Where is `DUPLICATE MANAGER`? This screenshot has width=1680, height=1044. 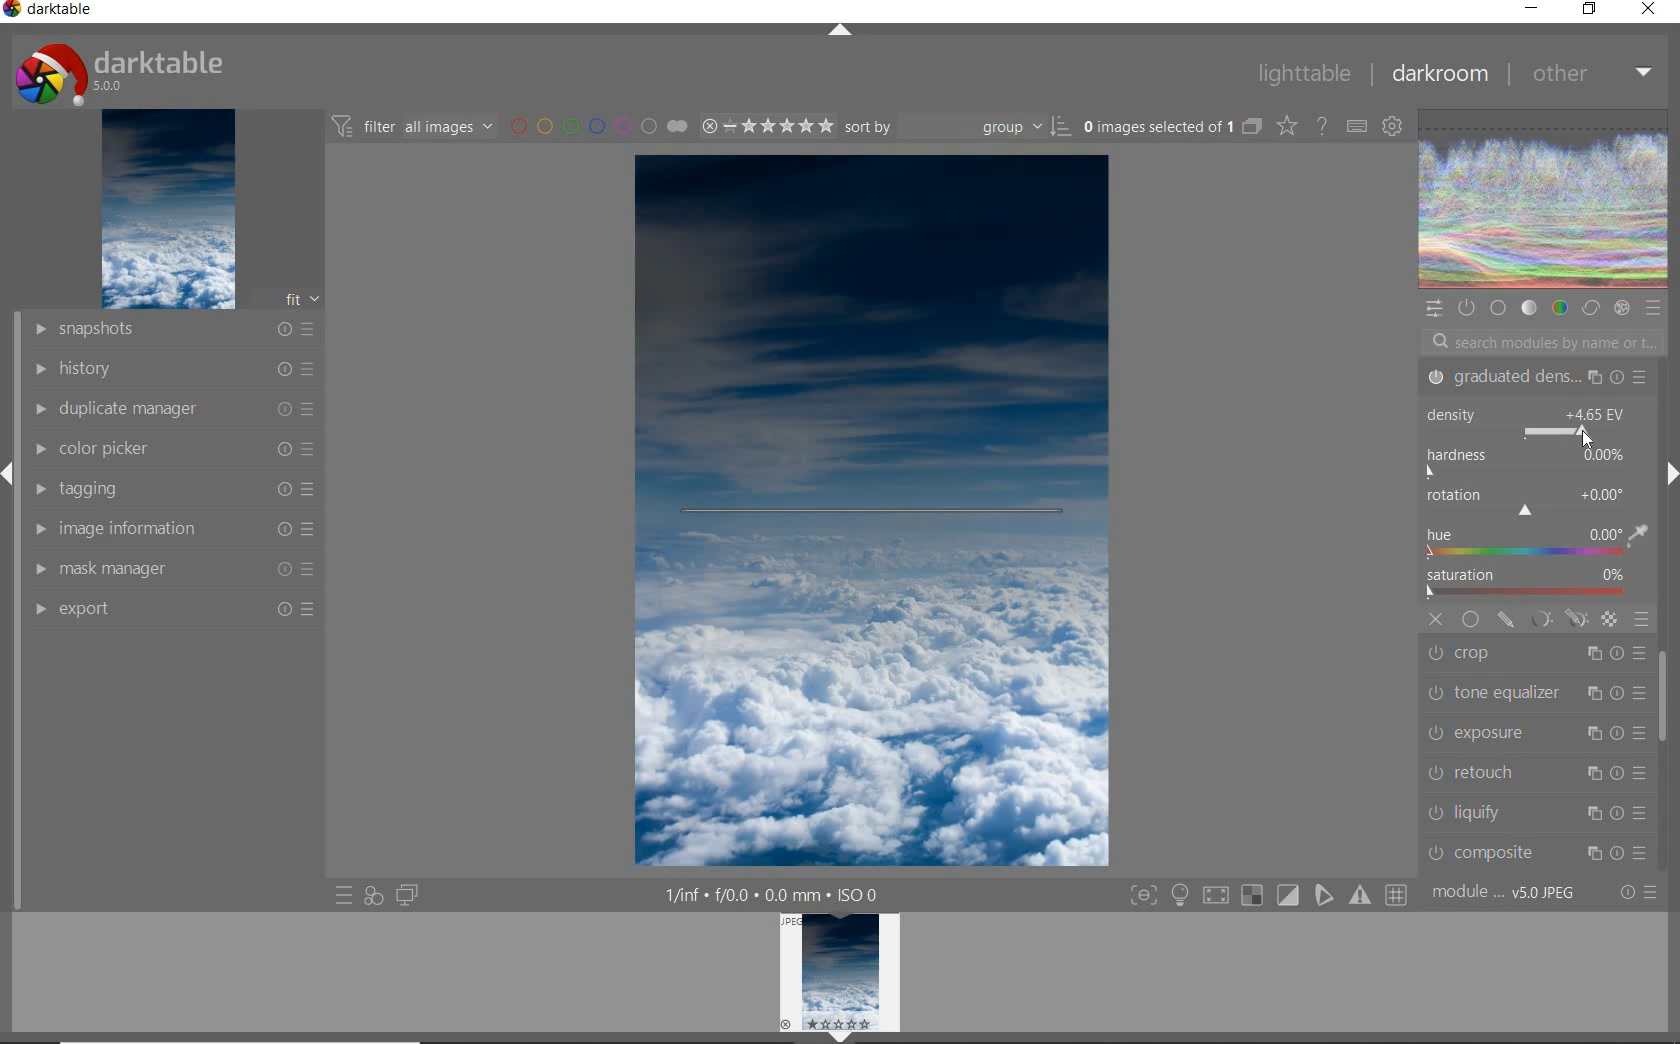 DUPLICATE MANAGER is located at coordinates (171, 409).